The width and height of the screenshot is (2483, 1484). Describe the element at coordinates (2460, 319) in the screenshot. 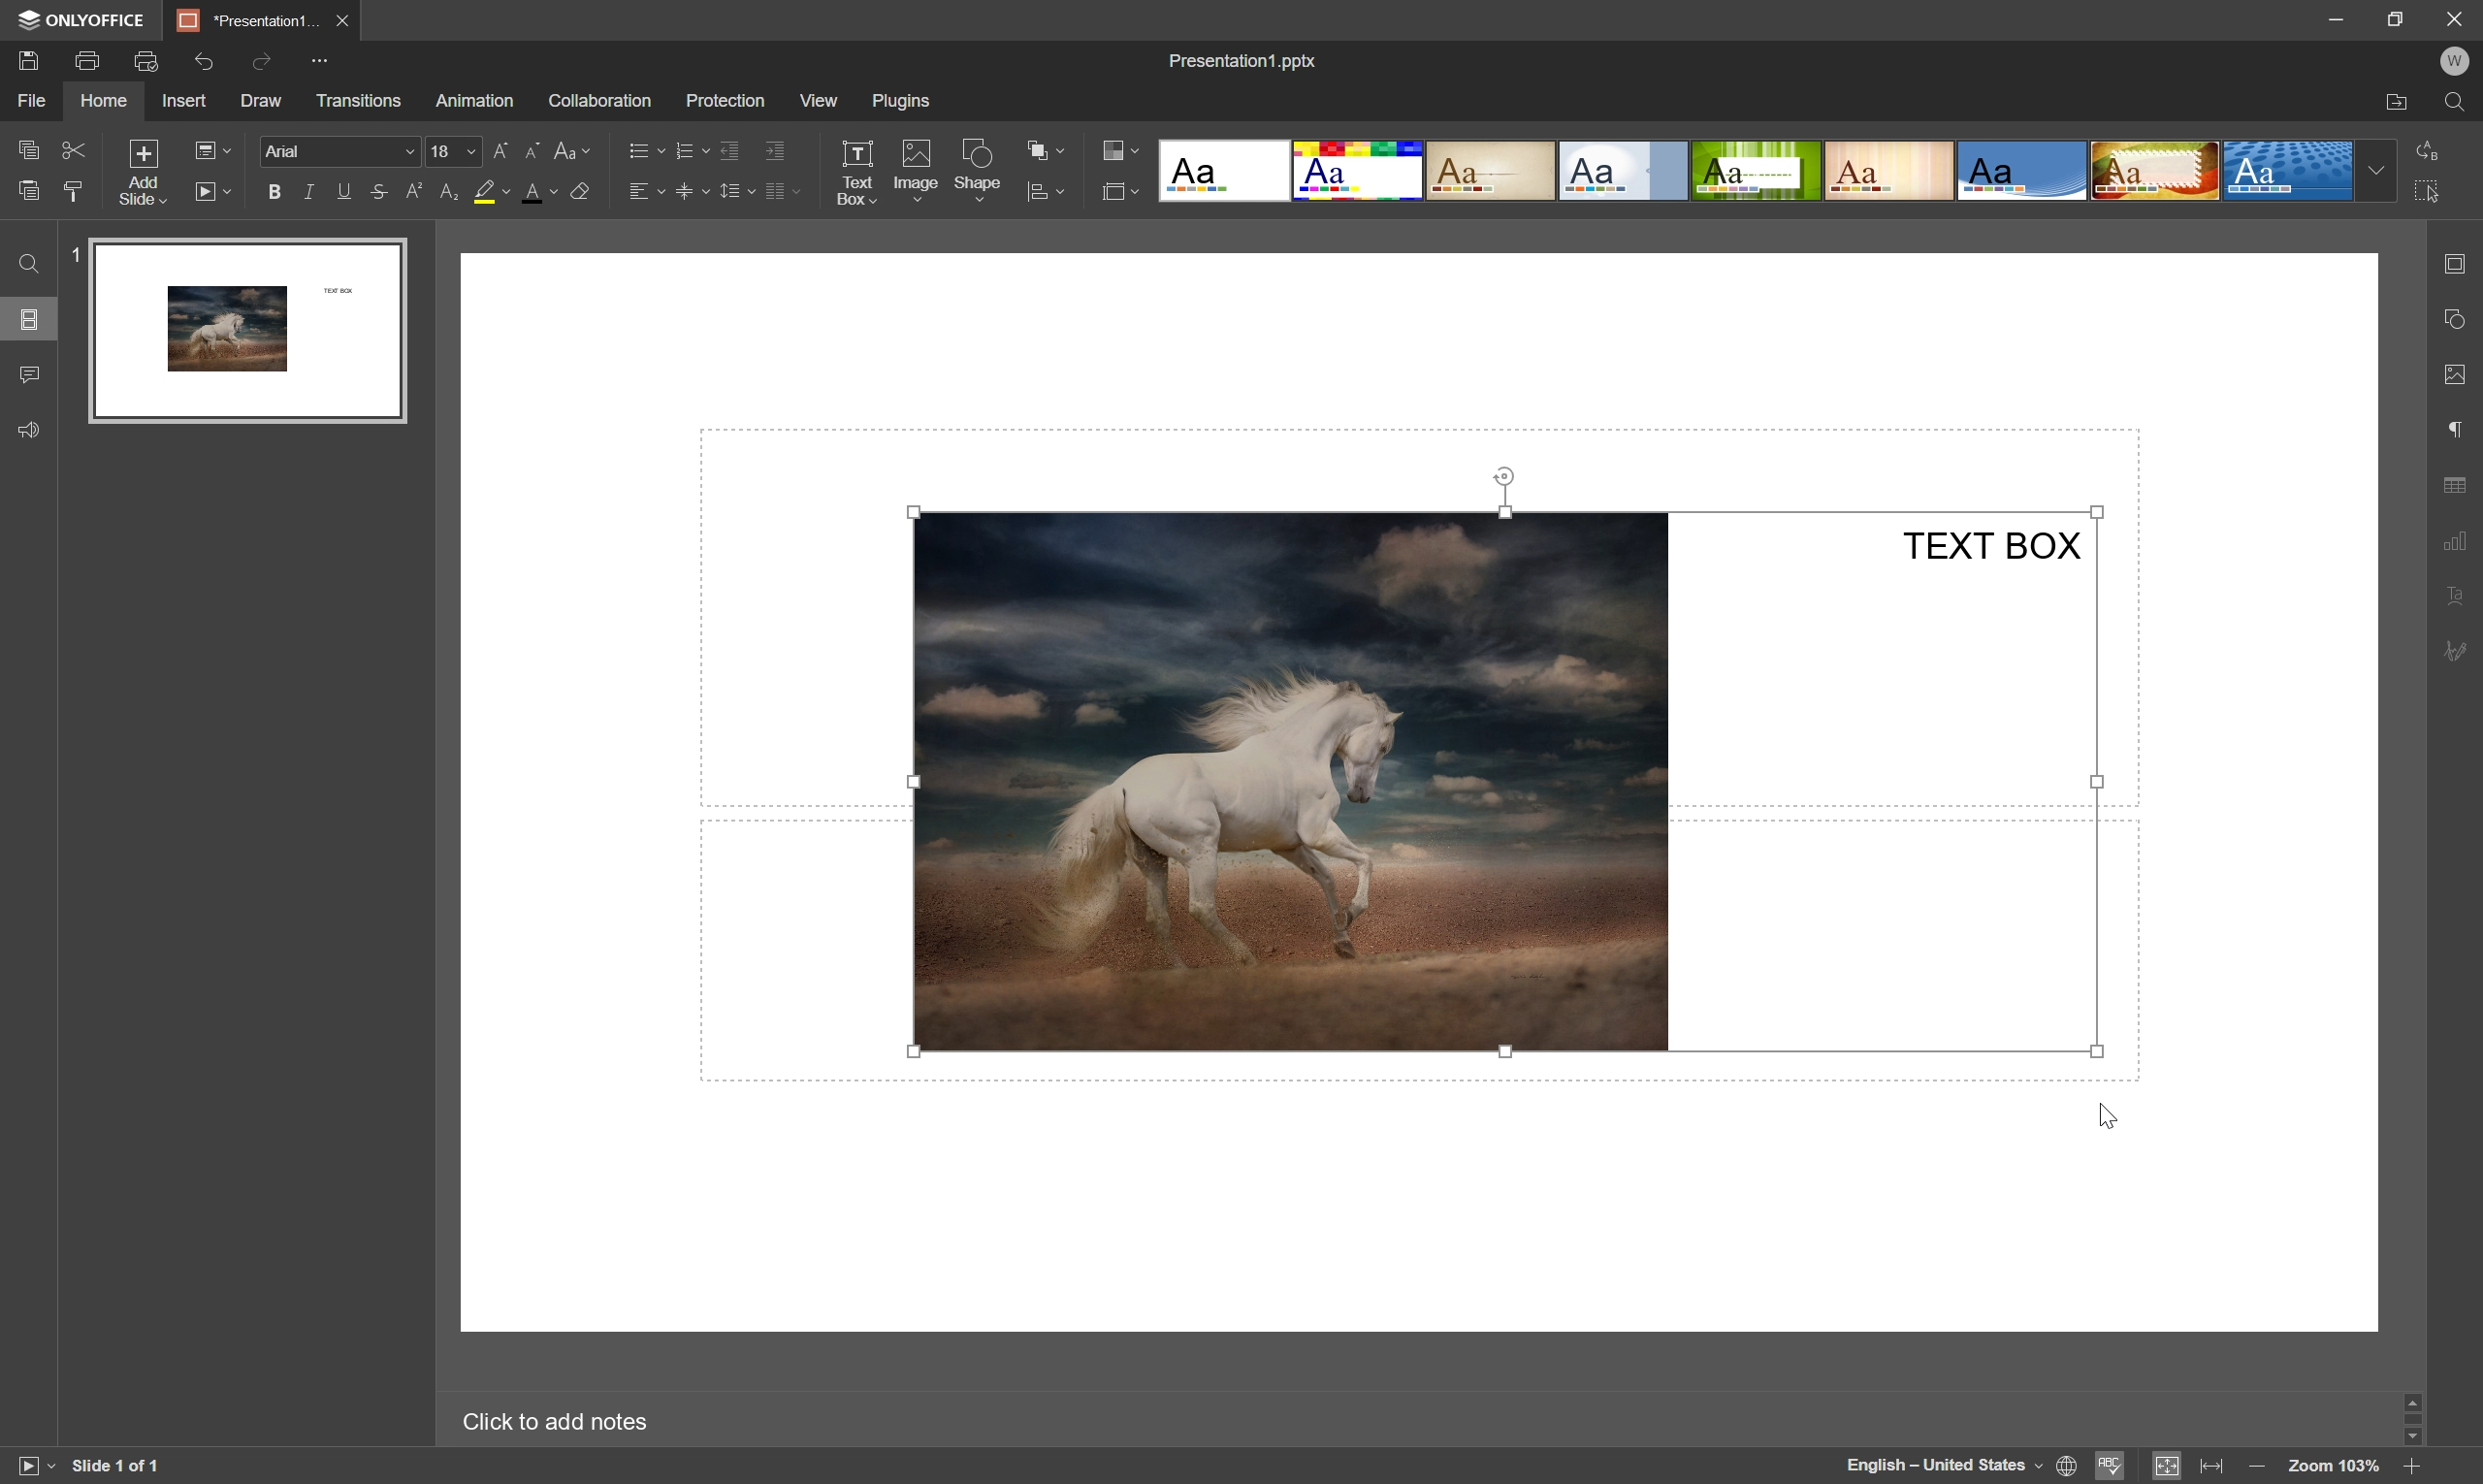

I see `shape settings` at that location.